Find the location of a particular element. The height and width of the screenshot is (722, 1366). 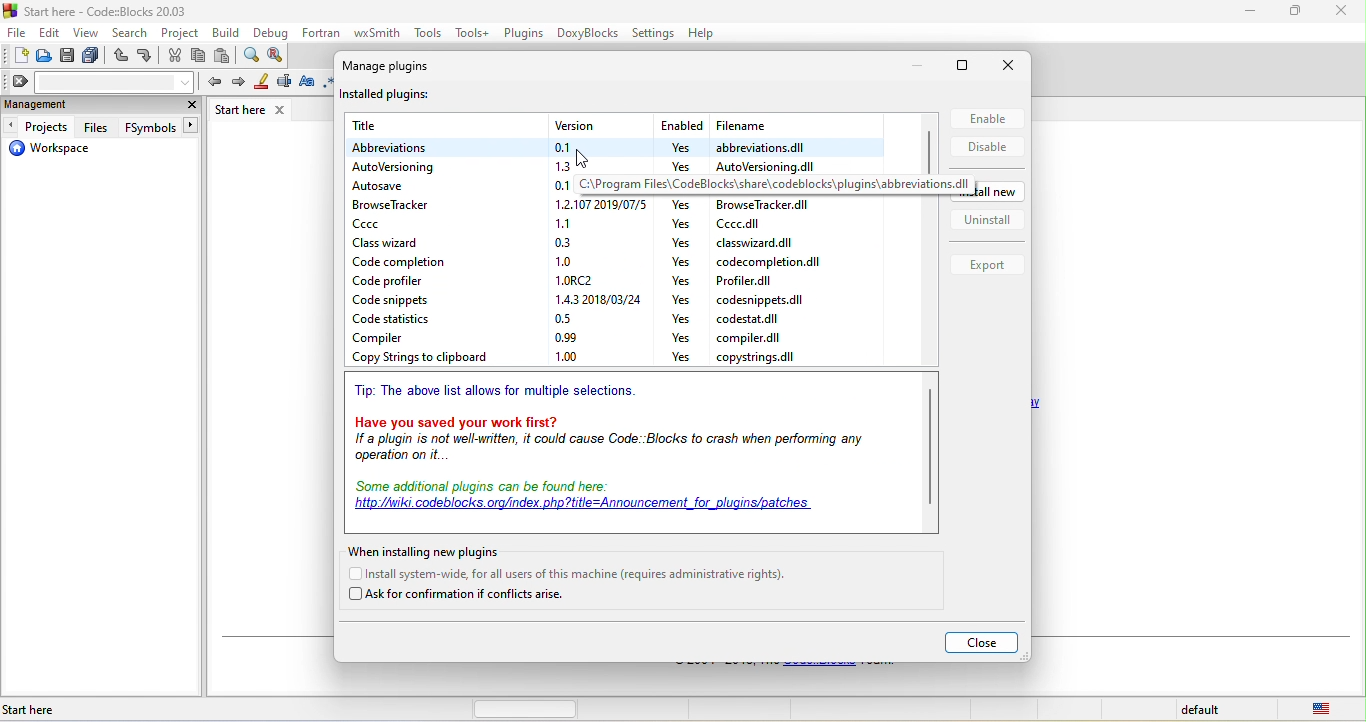

debug is located at coordinates (273, 31).